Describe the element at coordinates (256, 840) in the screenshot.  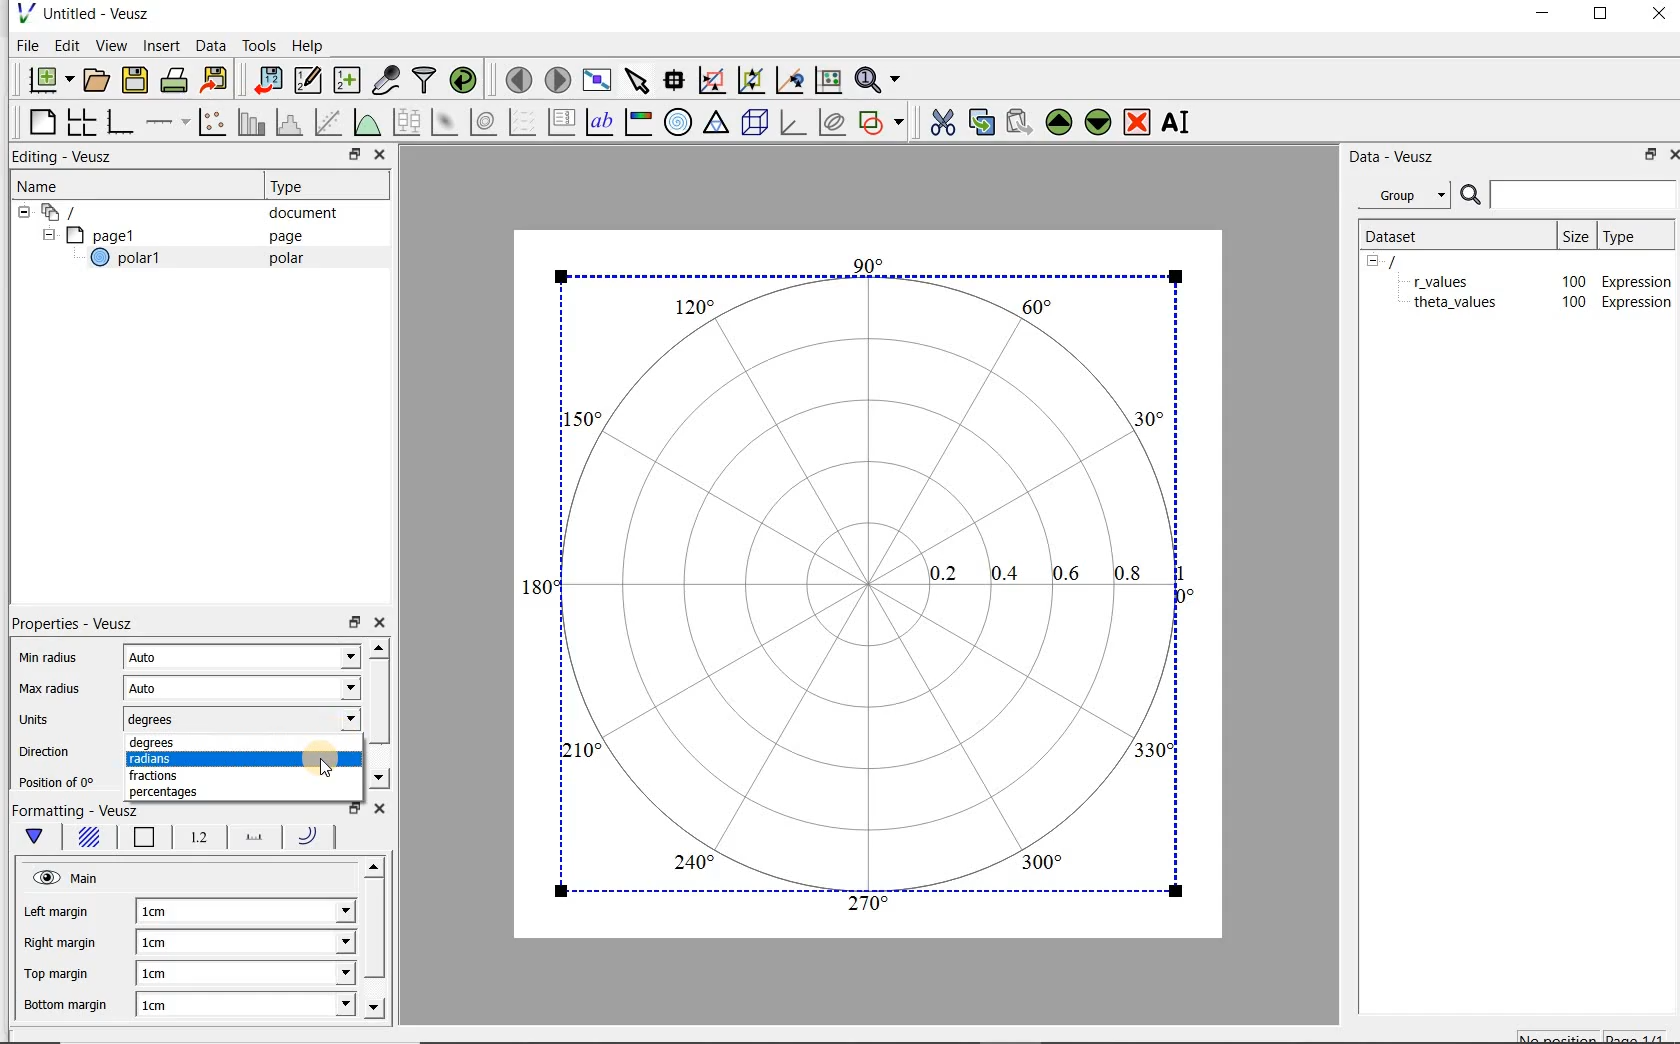
I see `Spoke line` at that location.